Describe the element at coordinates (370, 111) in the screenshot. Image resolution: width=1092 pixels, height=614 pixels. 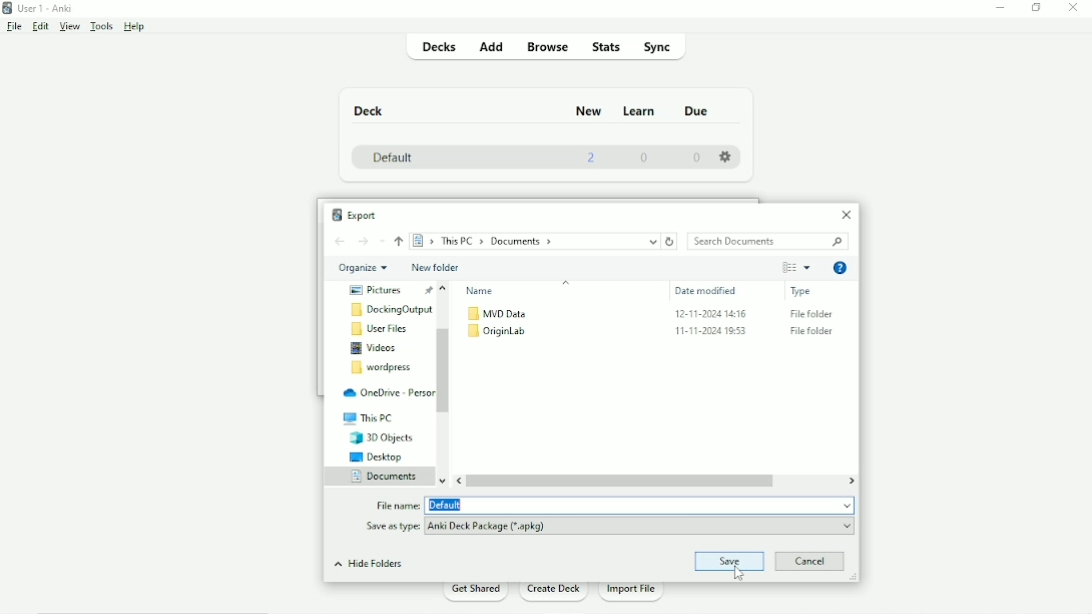
I see `Deck` at that location.